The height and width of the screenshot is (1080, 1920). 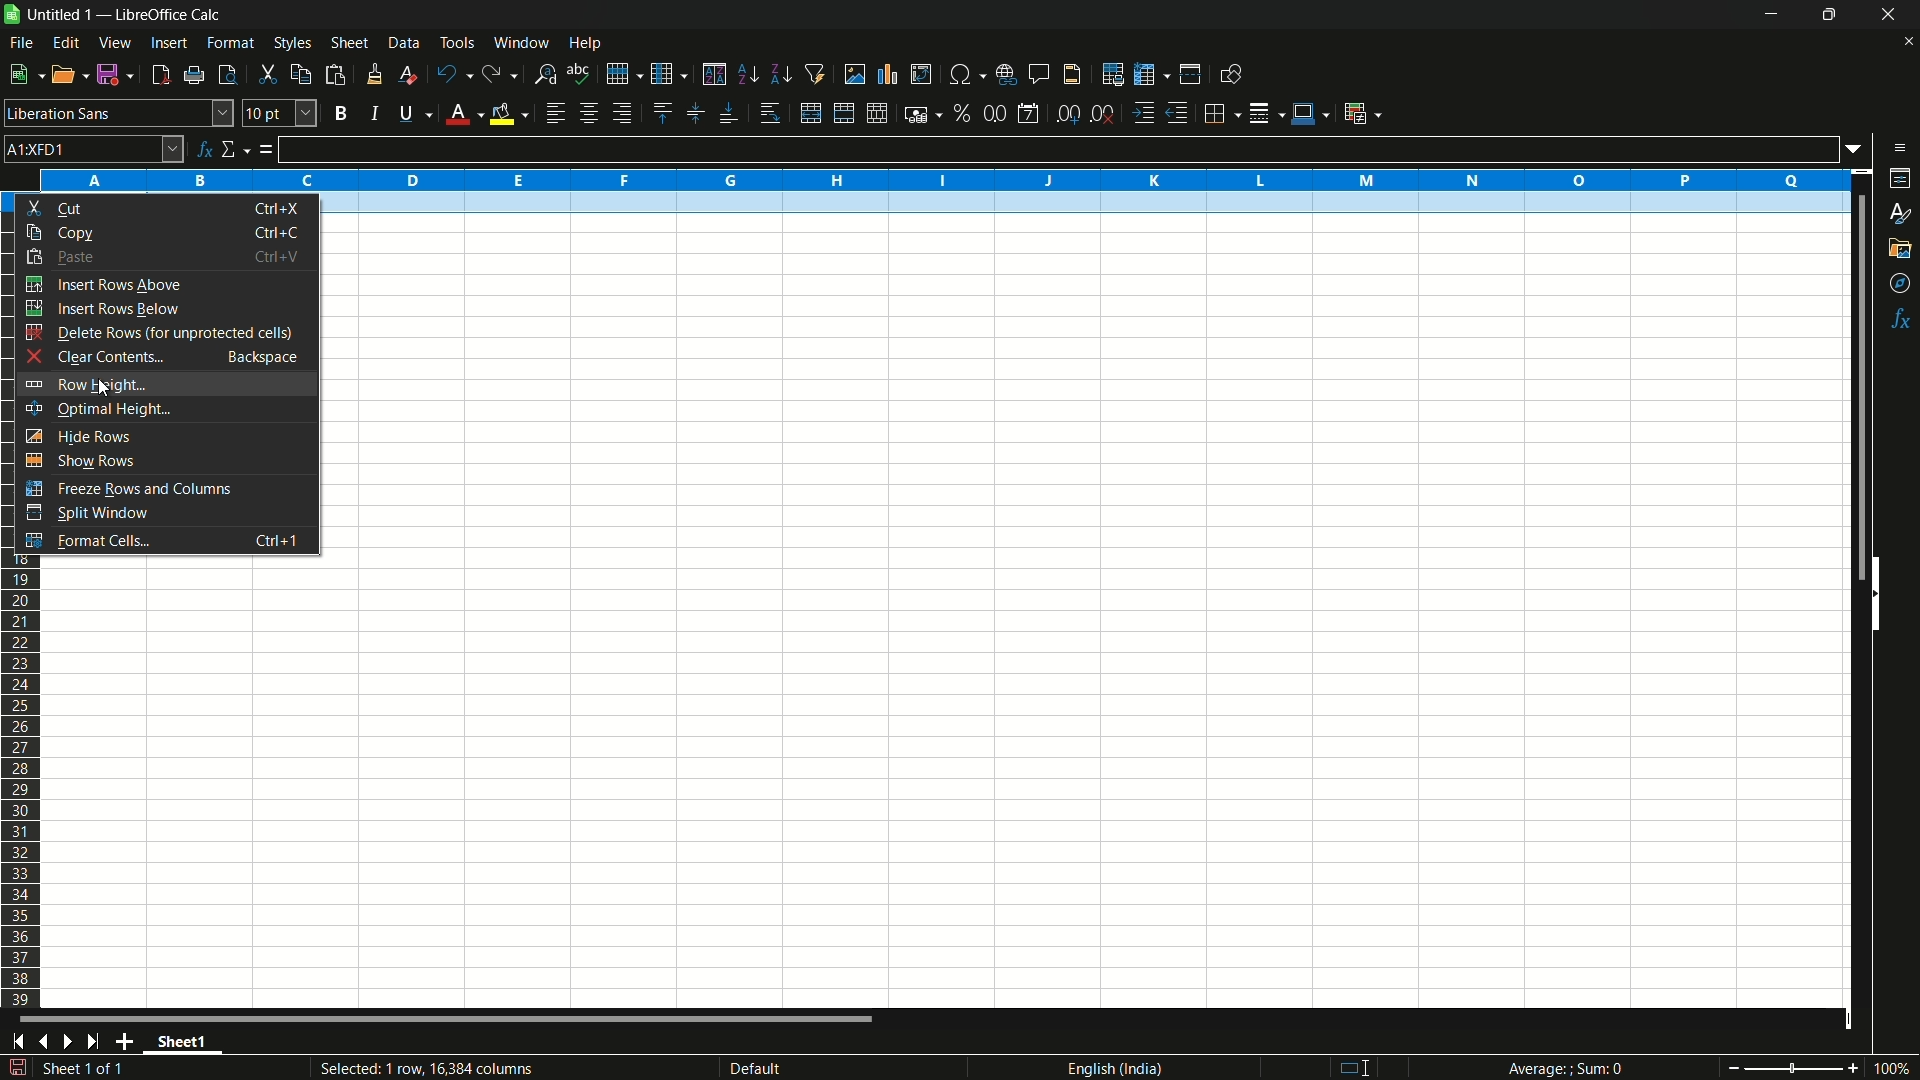 What do you see at coordinates (841, 113) in the screenshot?
I see `merge and center` at bounding box center [841, 113].